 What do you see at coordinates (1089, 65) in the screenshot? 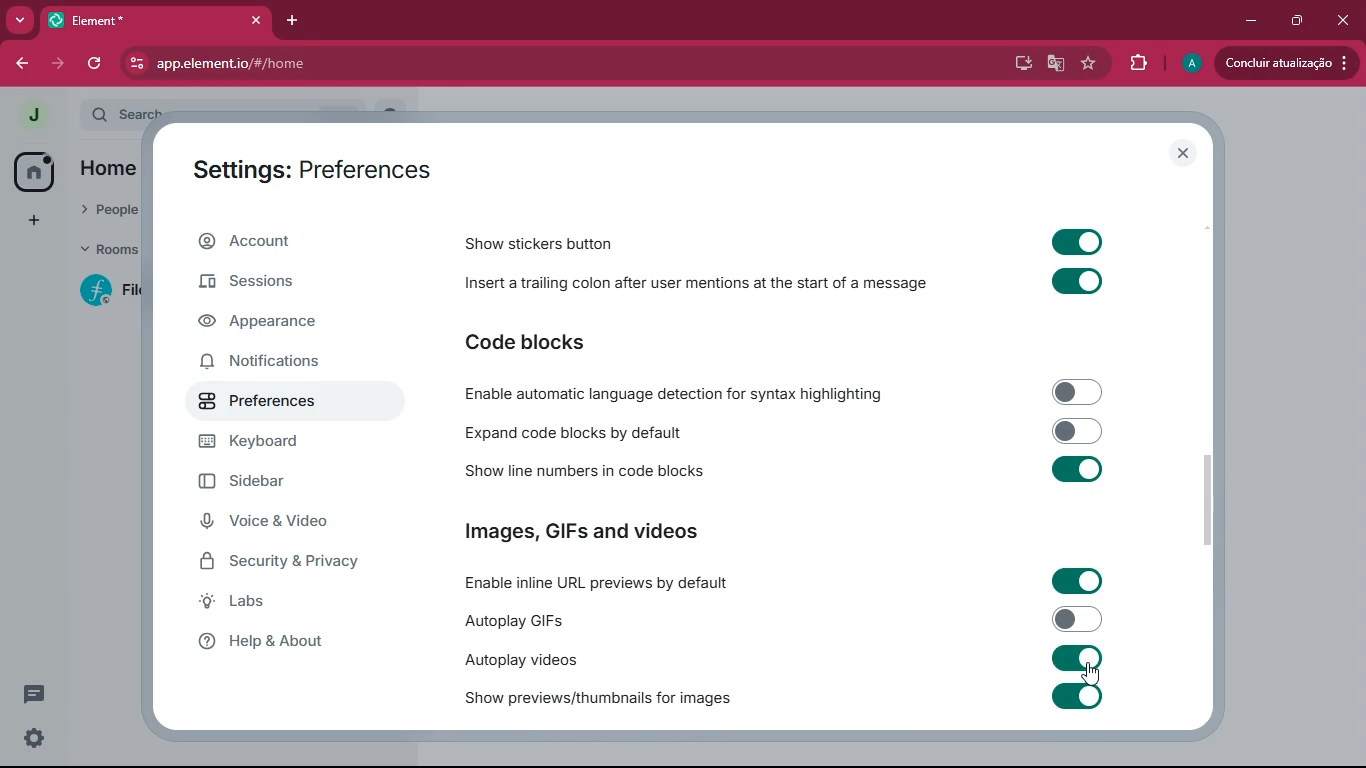
I see `bookmark` at bounding box center [1089, 65].